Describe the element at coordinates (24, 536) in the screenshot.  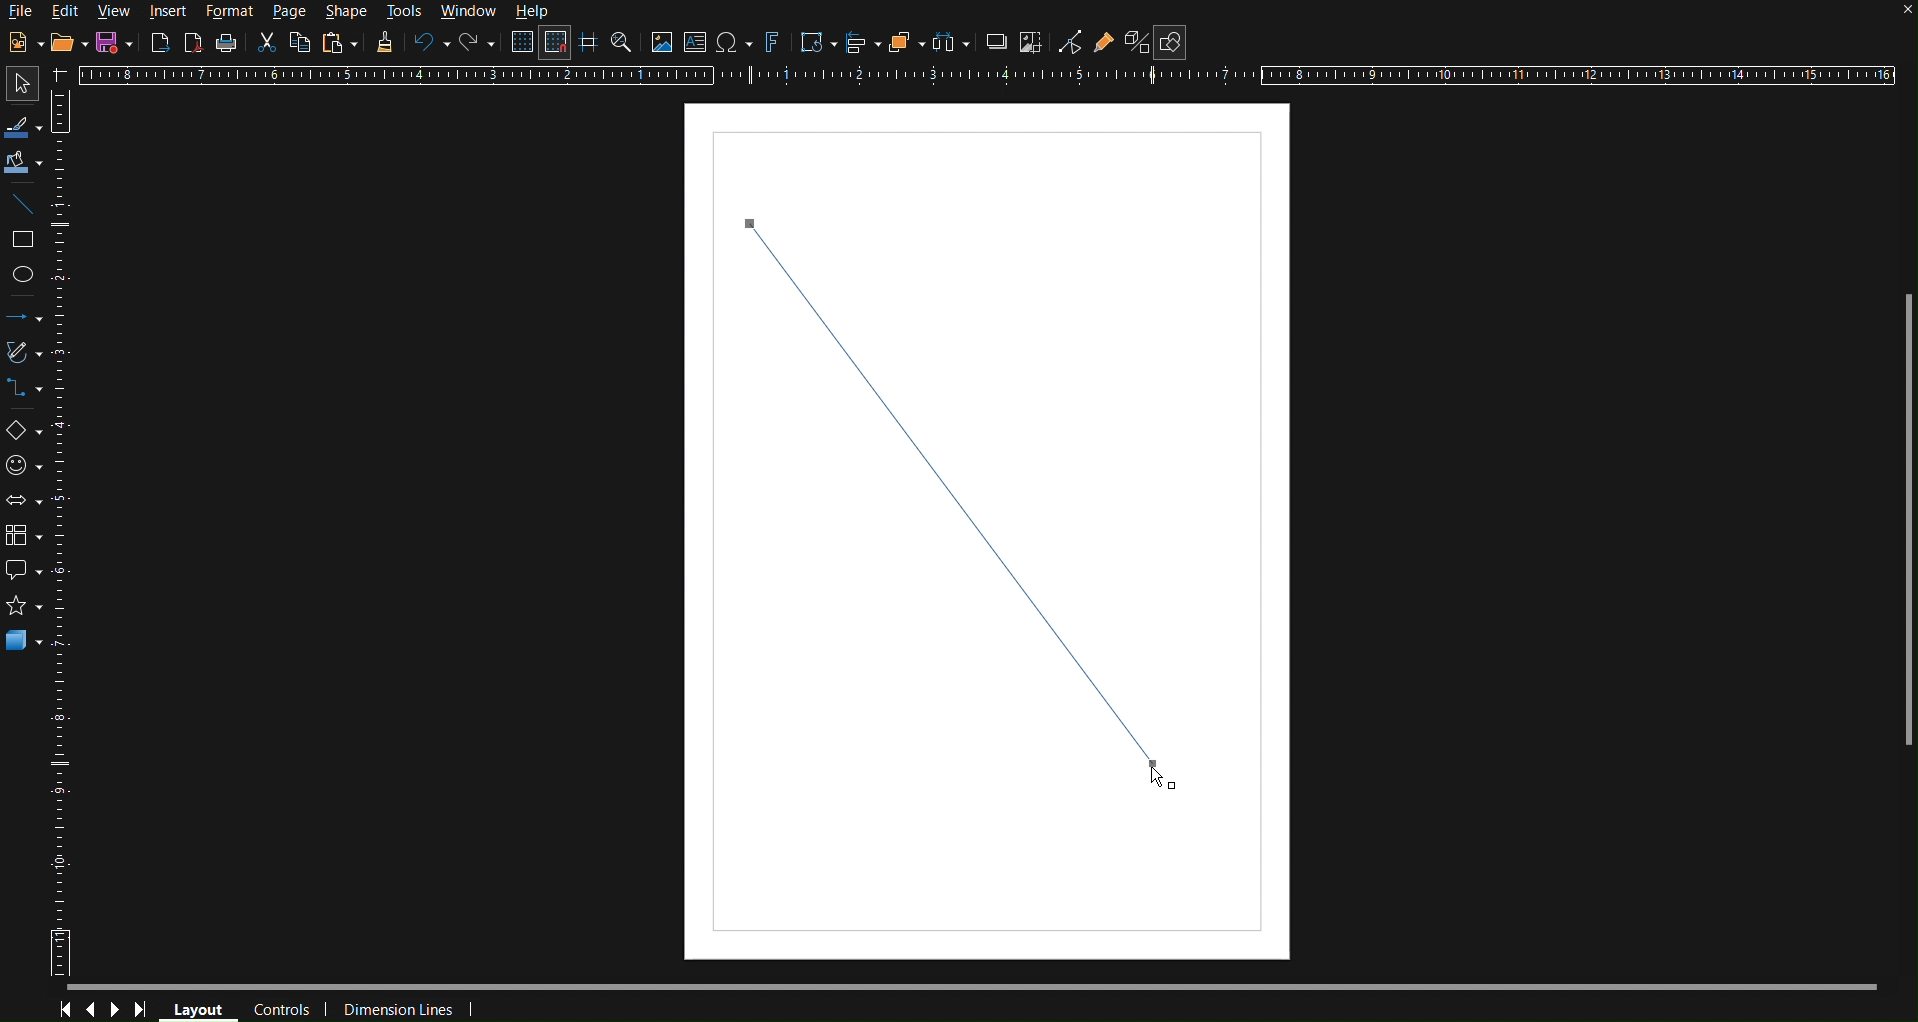
I see `Flowcharts` at that location.